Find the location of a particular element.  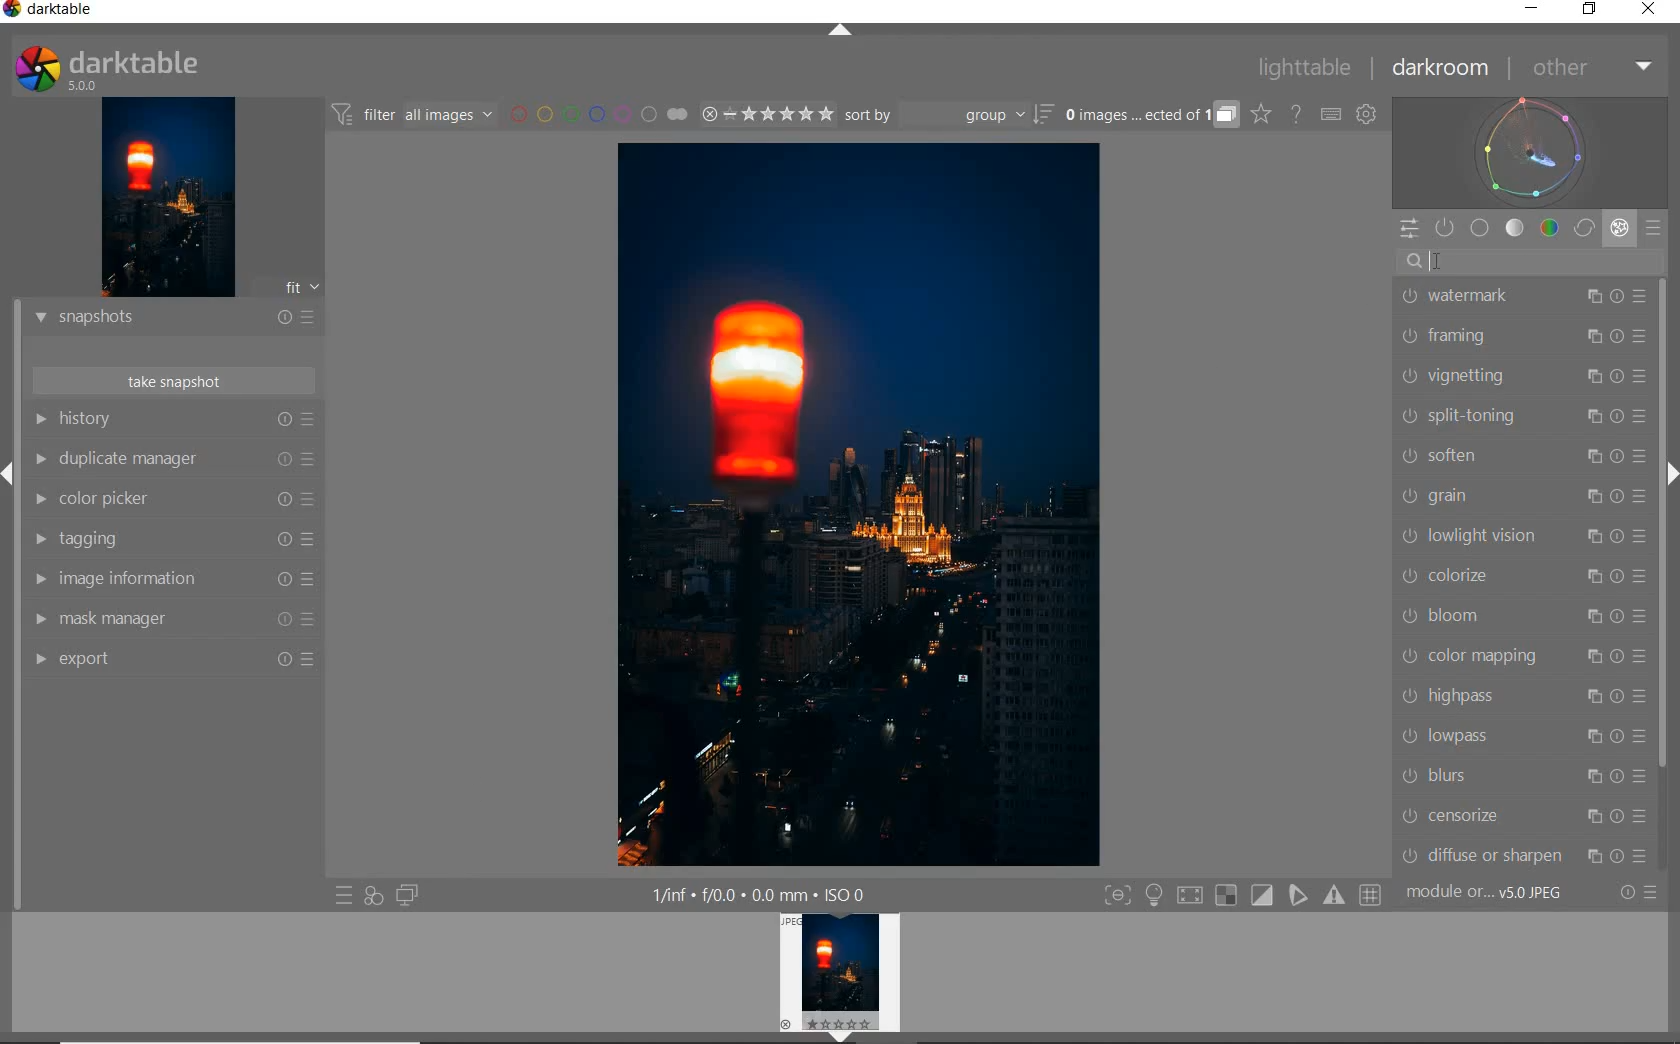

CORRECT is located at coordinates (1584, 228).